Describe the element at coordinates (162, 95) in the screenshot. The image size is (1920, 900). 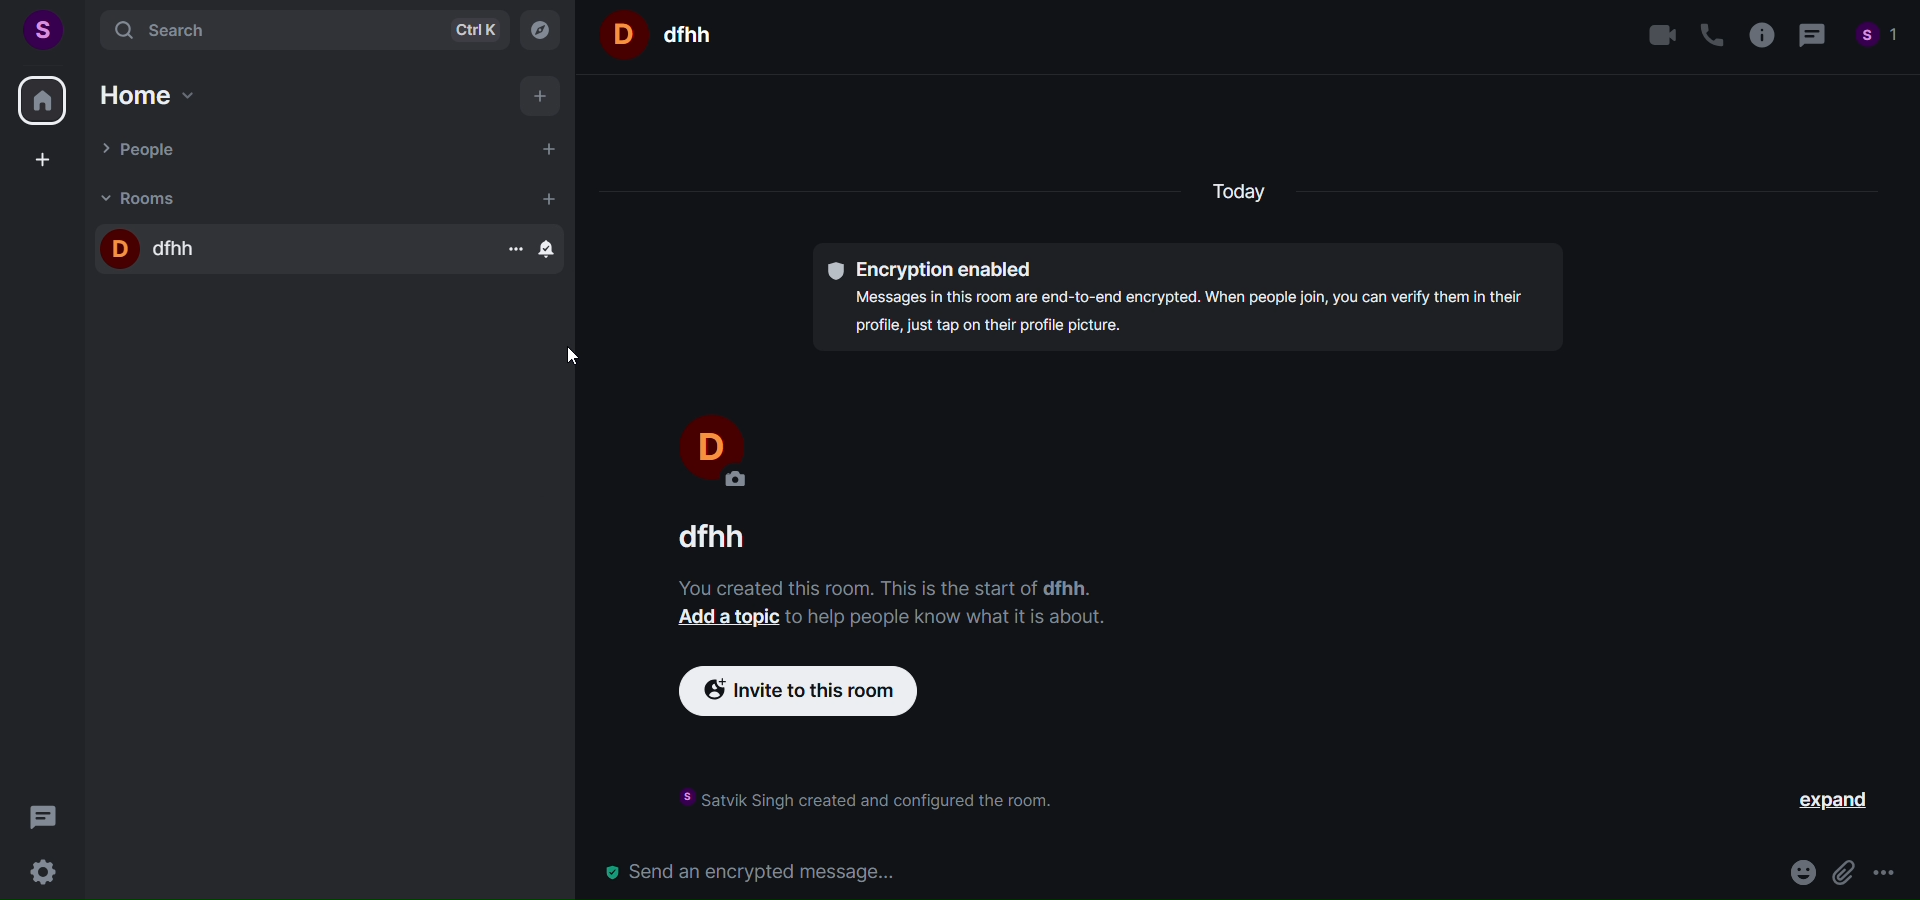
I see `home` at that location.